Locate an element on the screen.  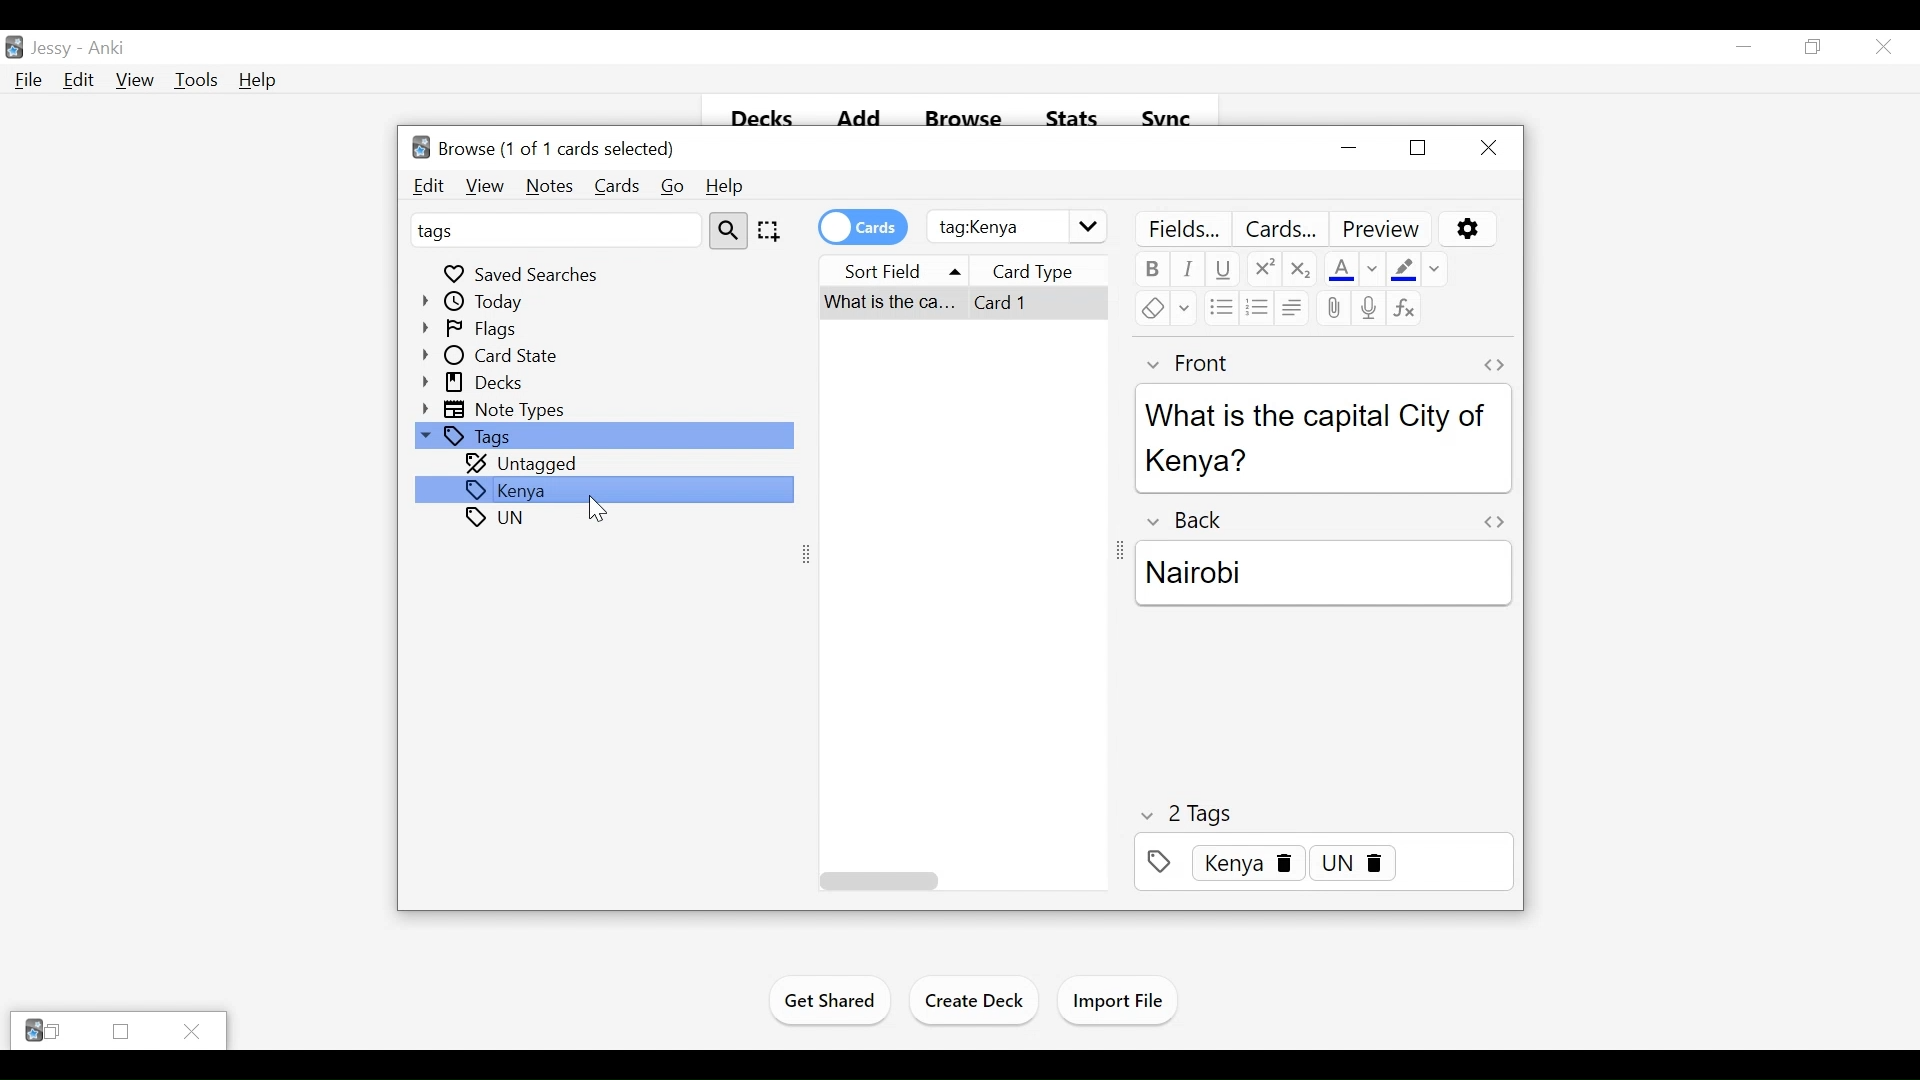
Get Shared is located at coordinates (830, 1004).